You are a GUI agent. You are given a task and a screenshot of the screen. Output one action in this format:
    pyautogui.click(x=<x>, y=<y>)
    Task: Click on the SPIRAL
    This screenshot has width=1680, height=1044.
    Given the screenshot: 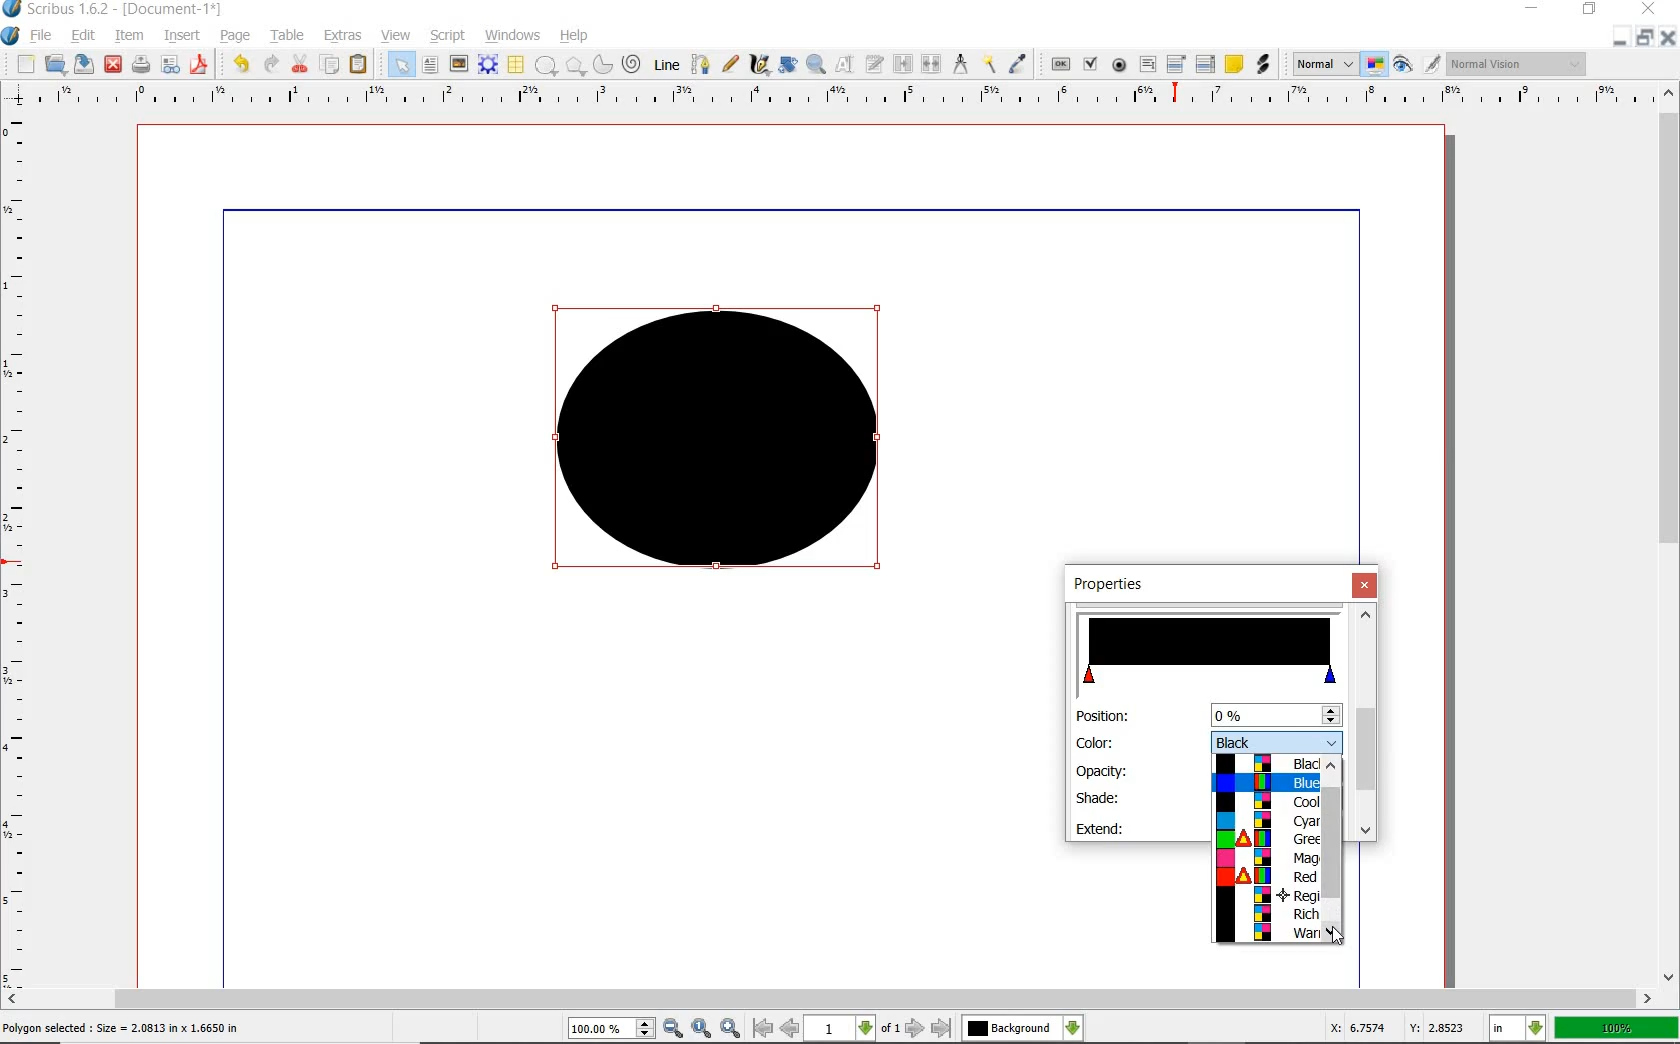 What is the action you would take?
    pyautogui.click(x=630, y=65)
    